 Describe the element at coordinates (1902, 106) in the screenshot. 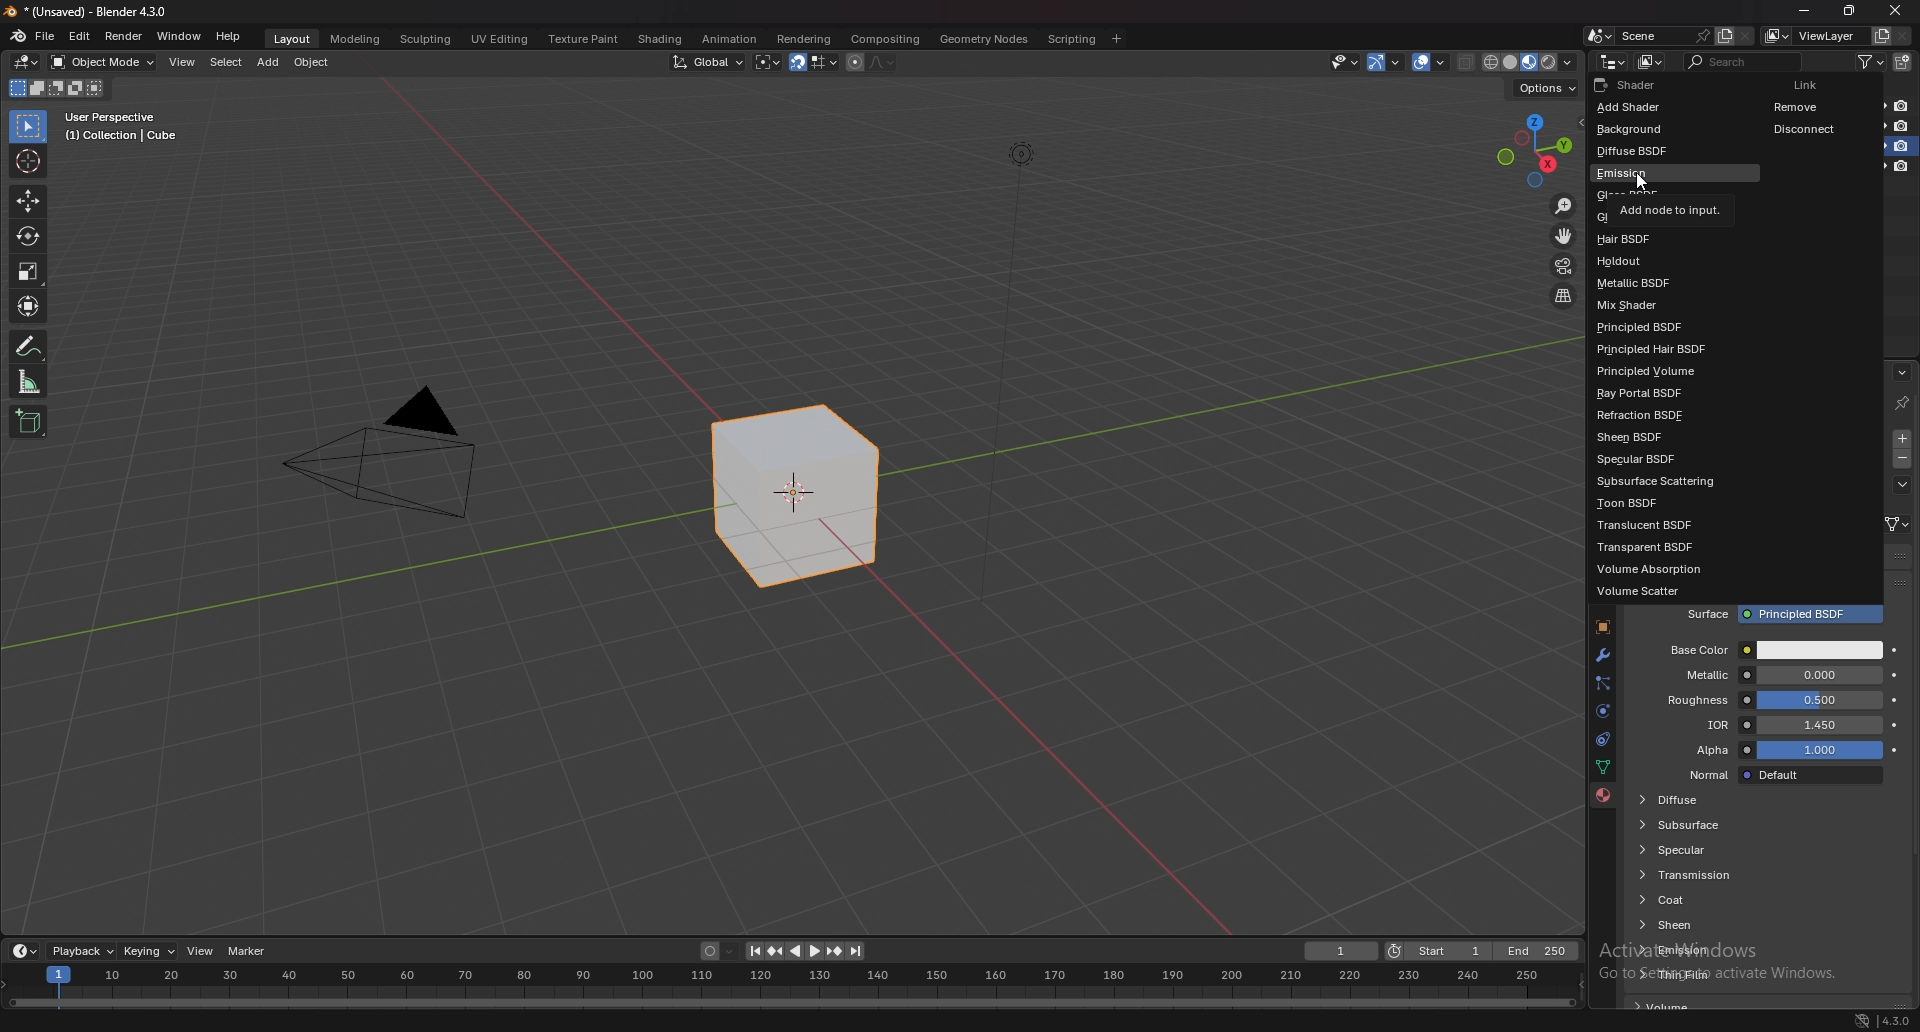

I see `disable in renders` at that location.